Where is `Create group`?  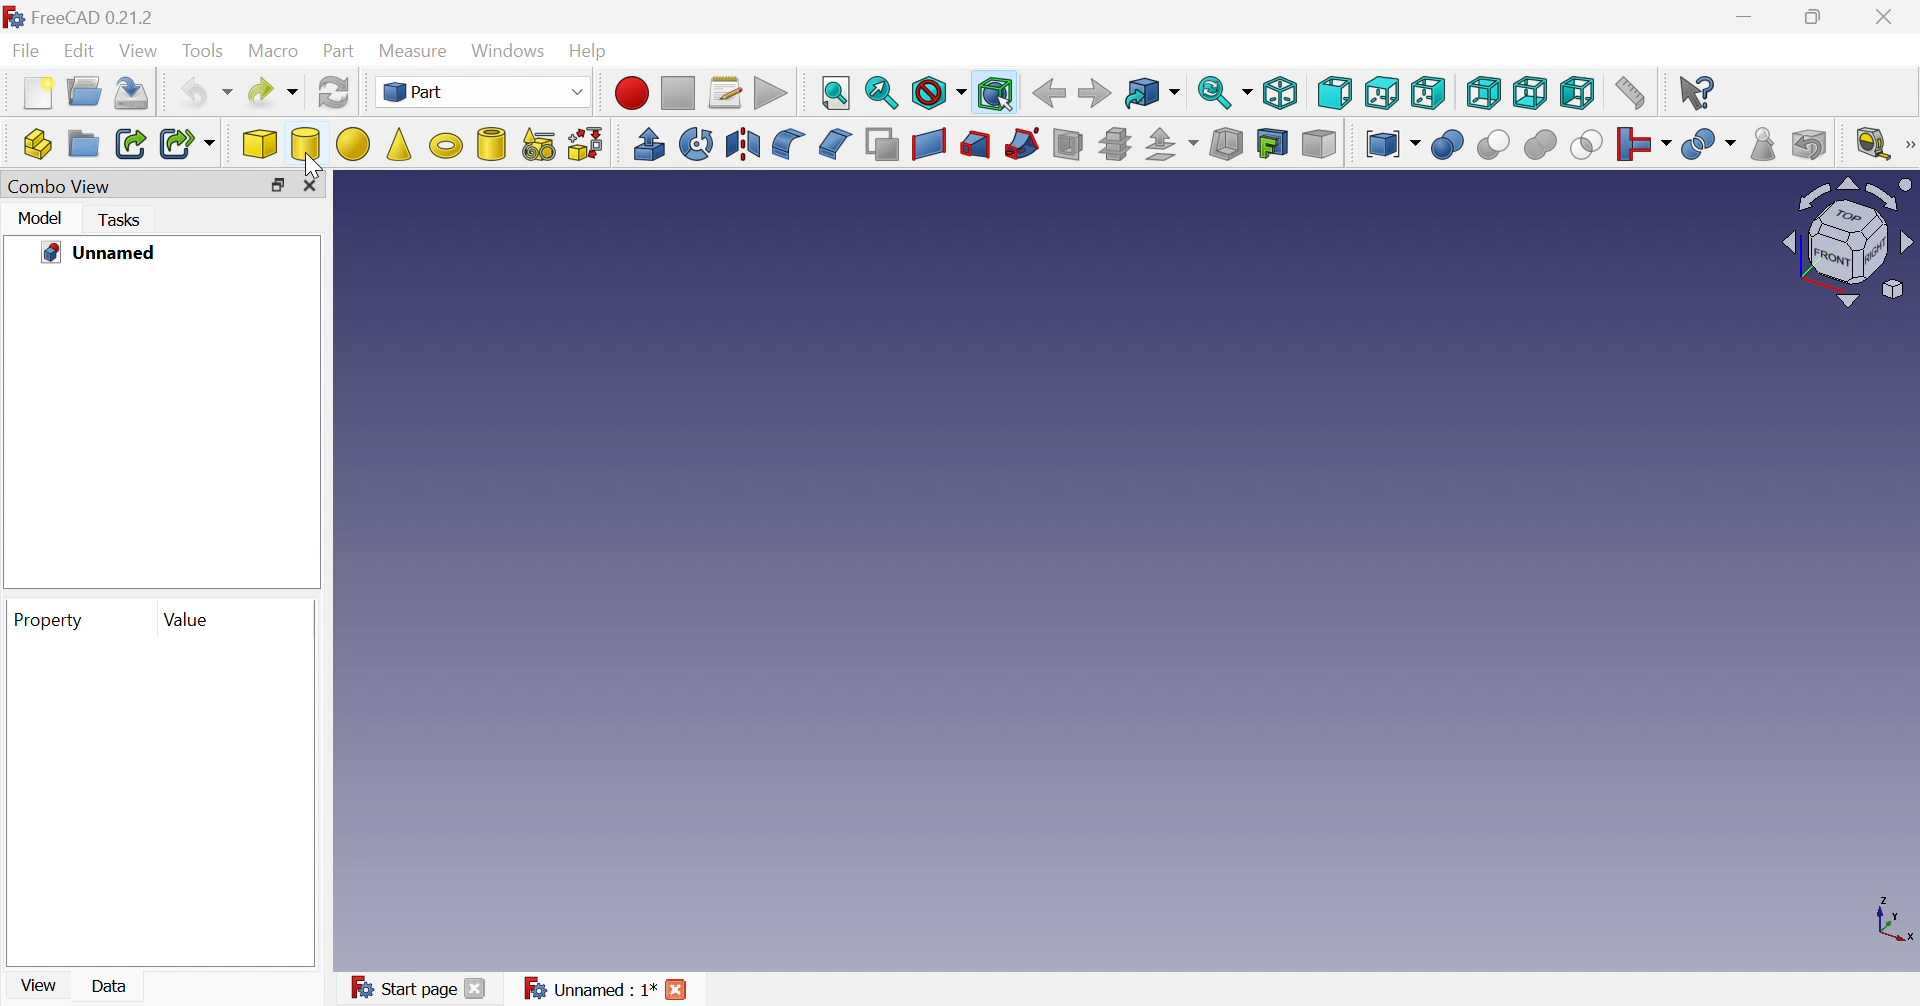 Create group is located at coordinates (82, 144).